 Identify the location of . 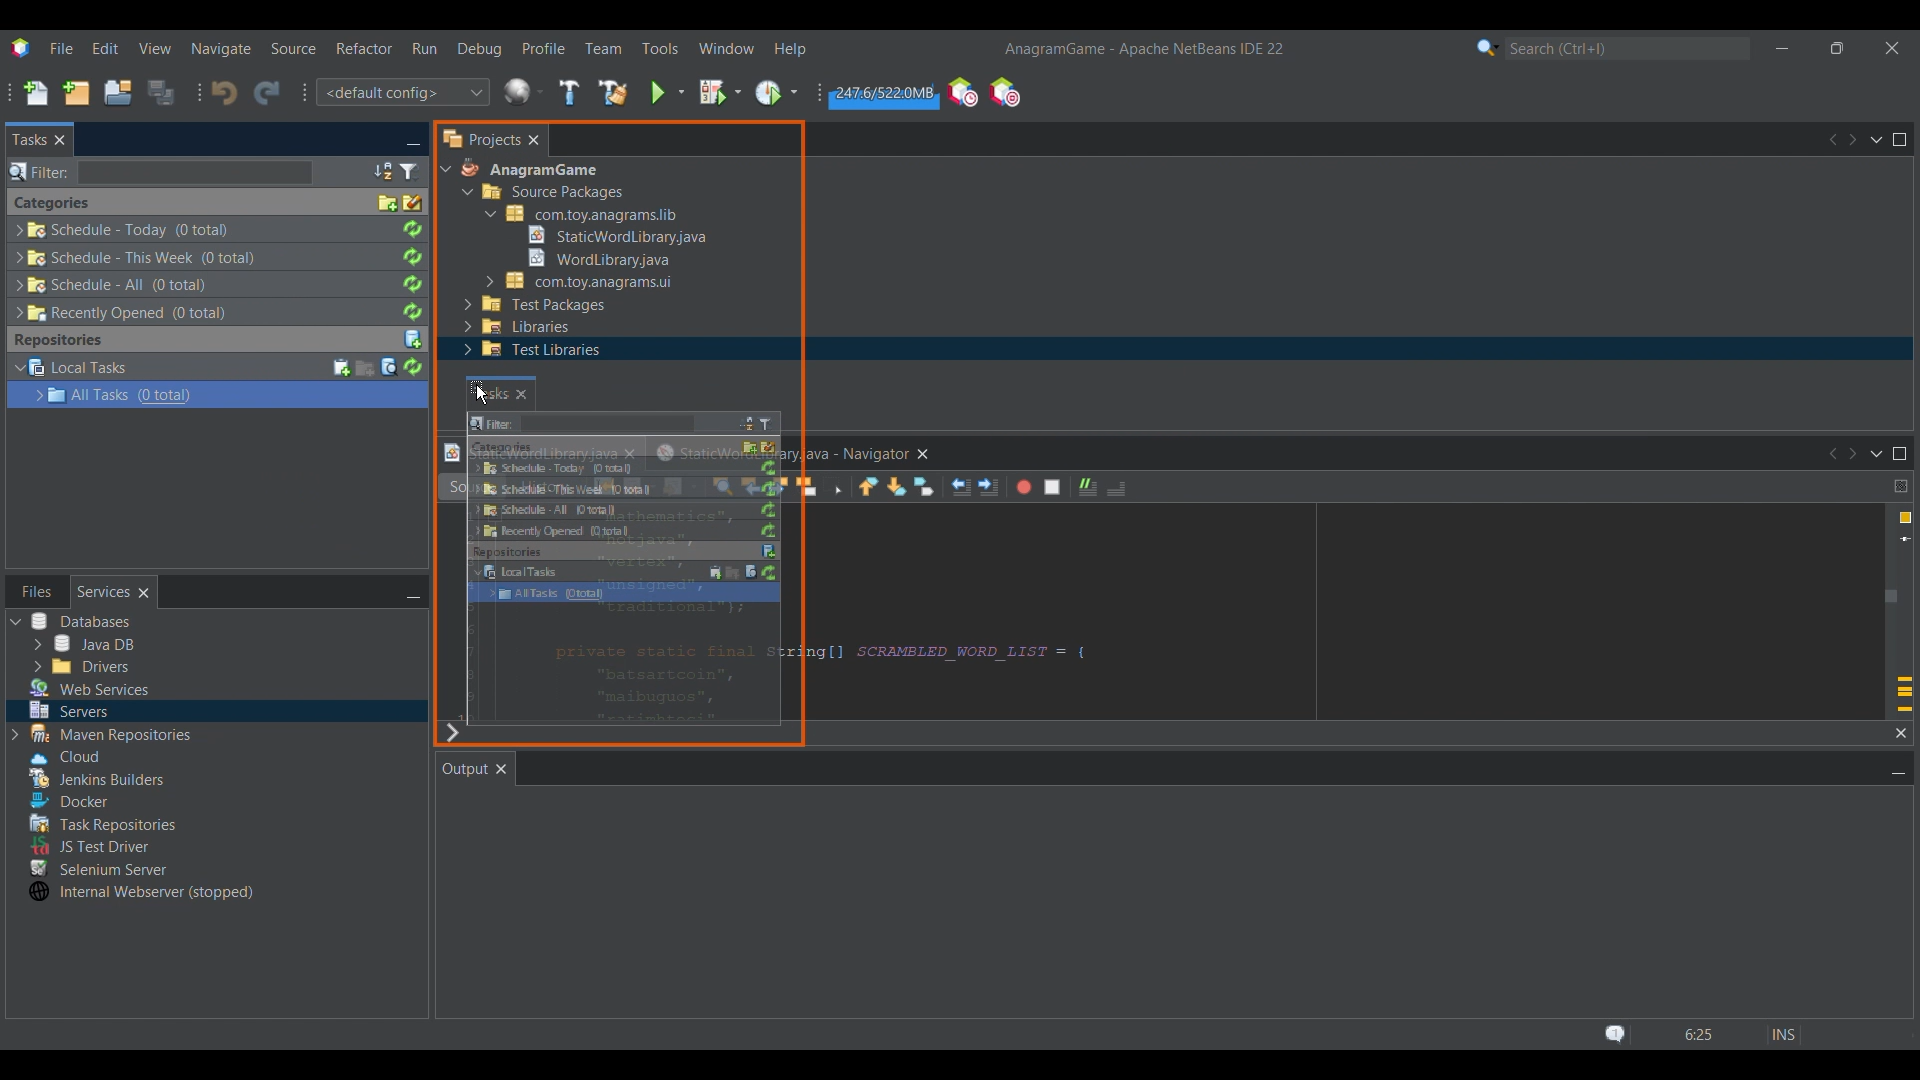
(526, 172).